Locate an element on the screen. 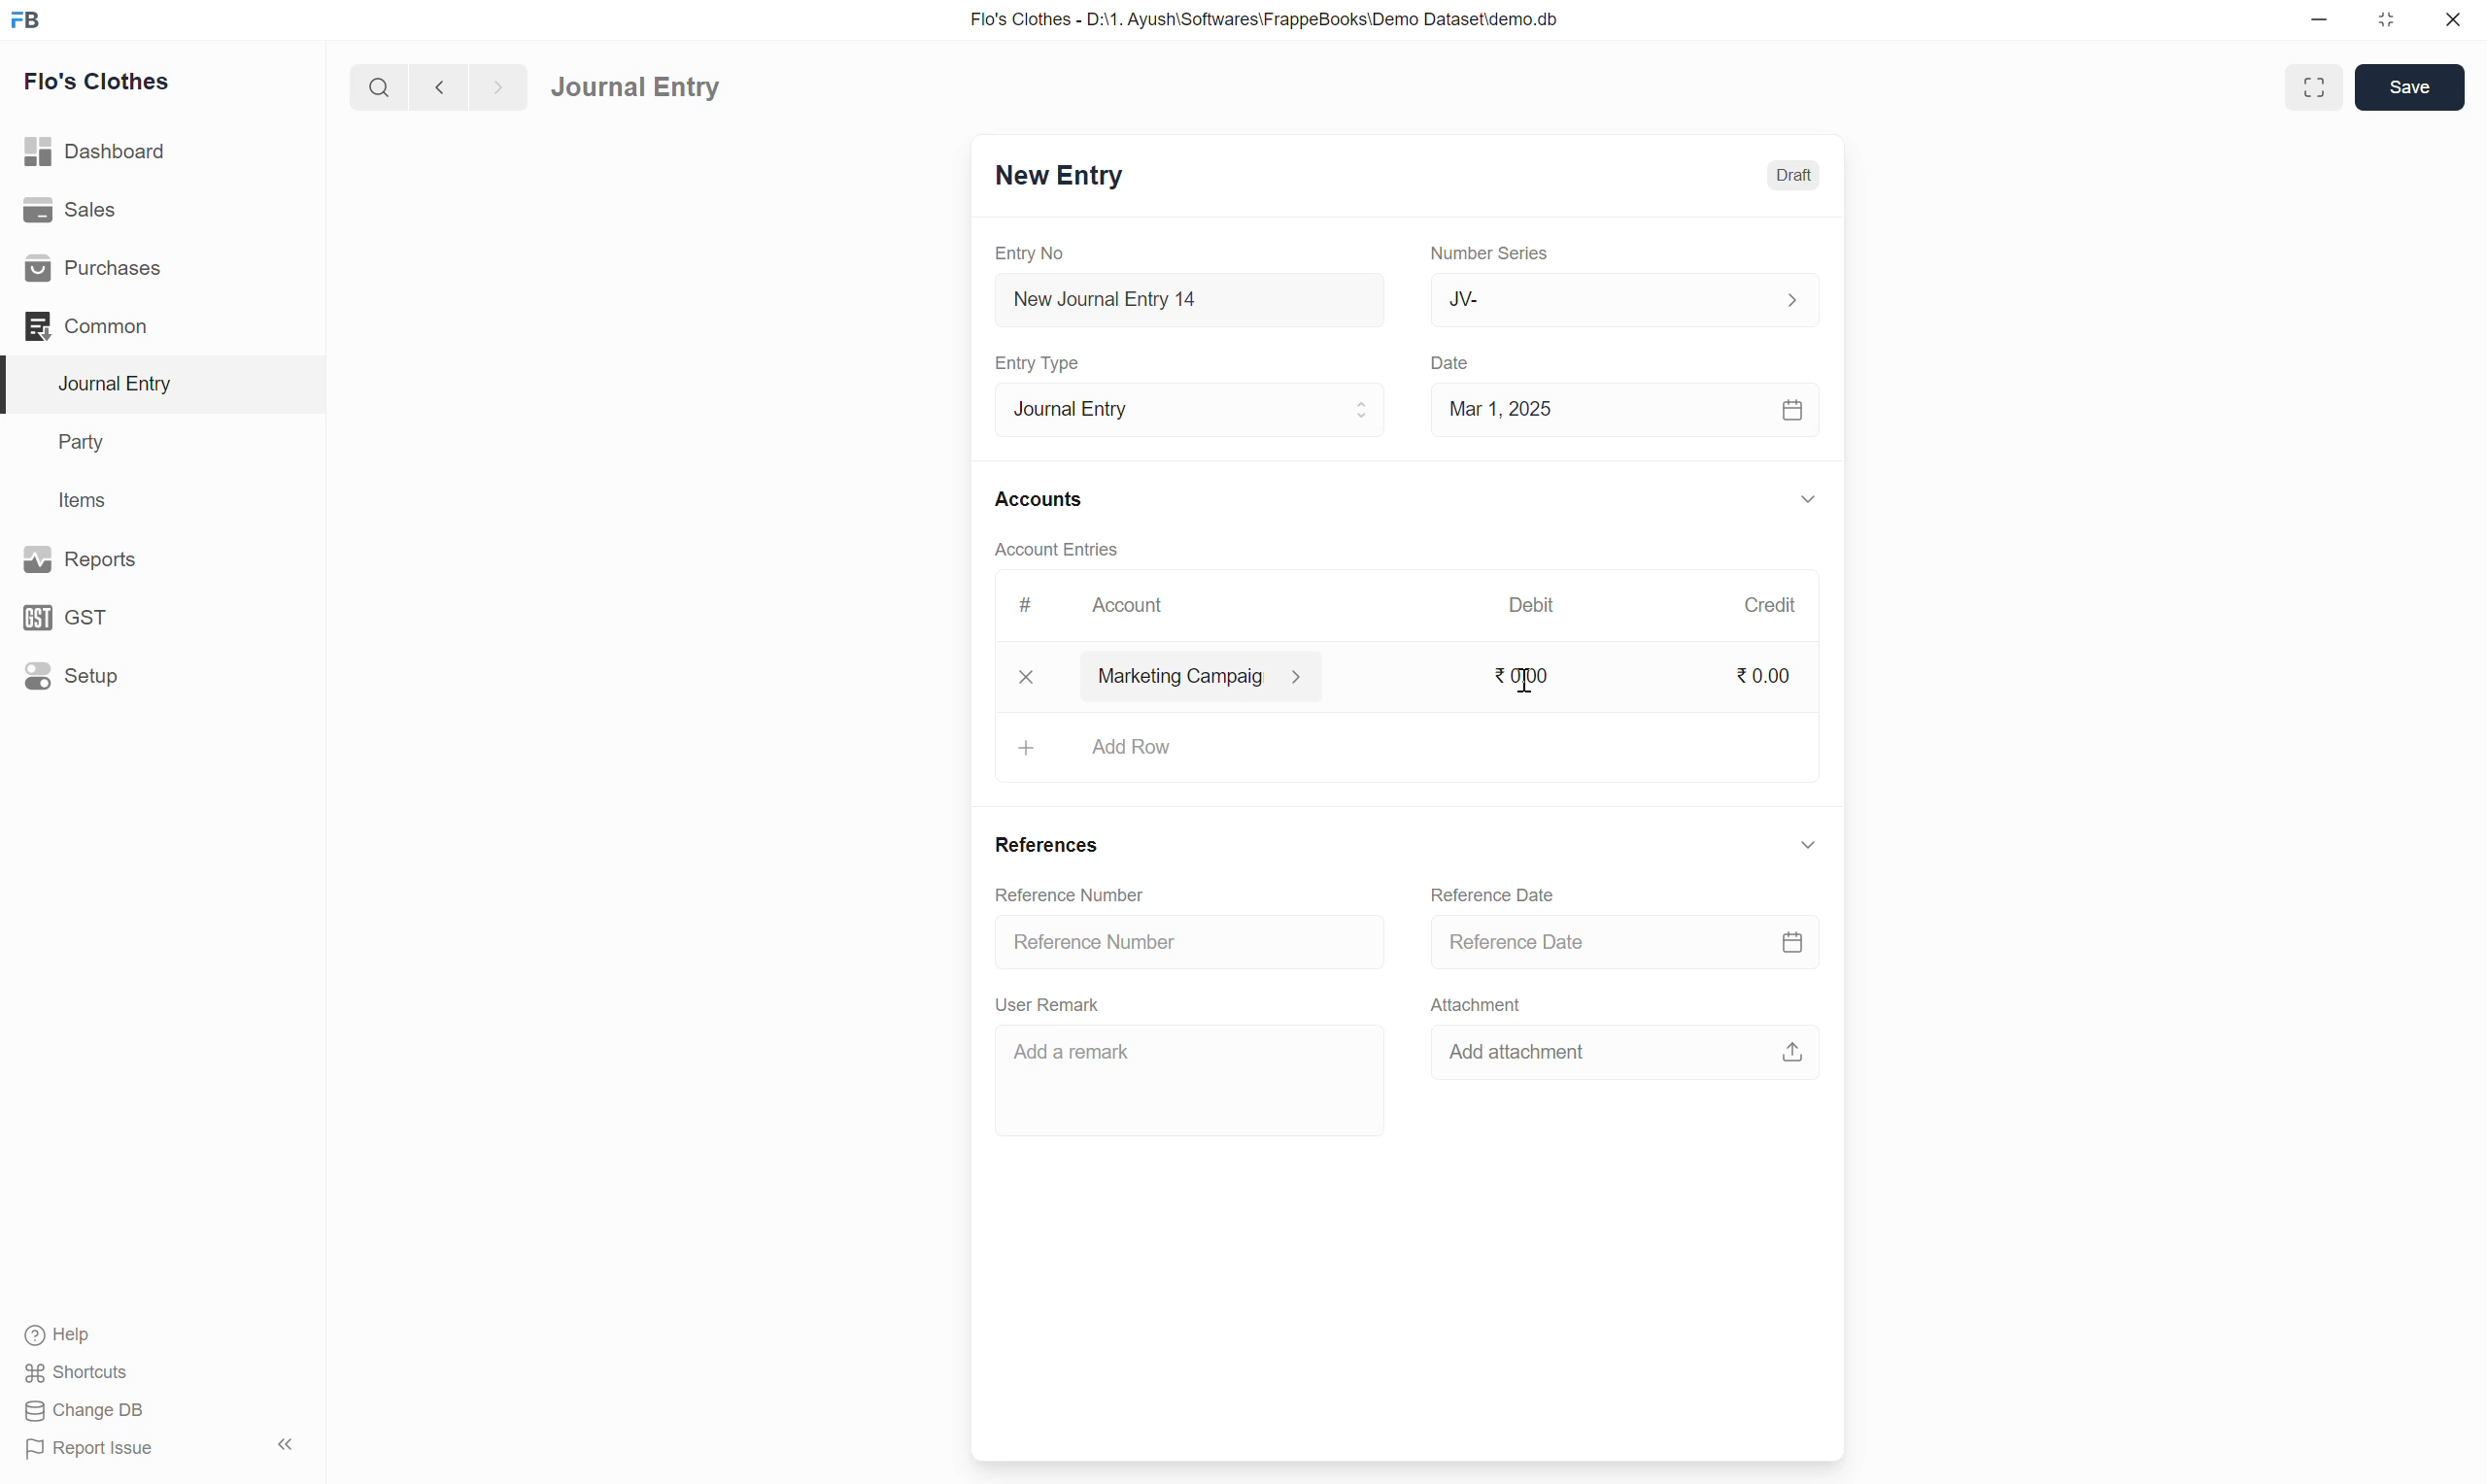 The width and height of the screenshot is (2487, 1484). Mar 1, 2025 is located at coordinates (1501, 408).